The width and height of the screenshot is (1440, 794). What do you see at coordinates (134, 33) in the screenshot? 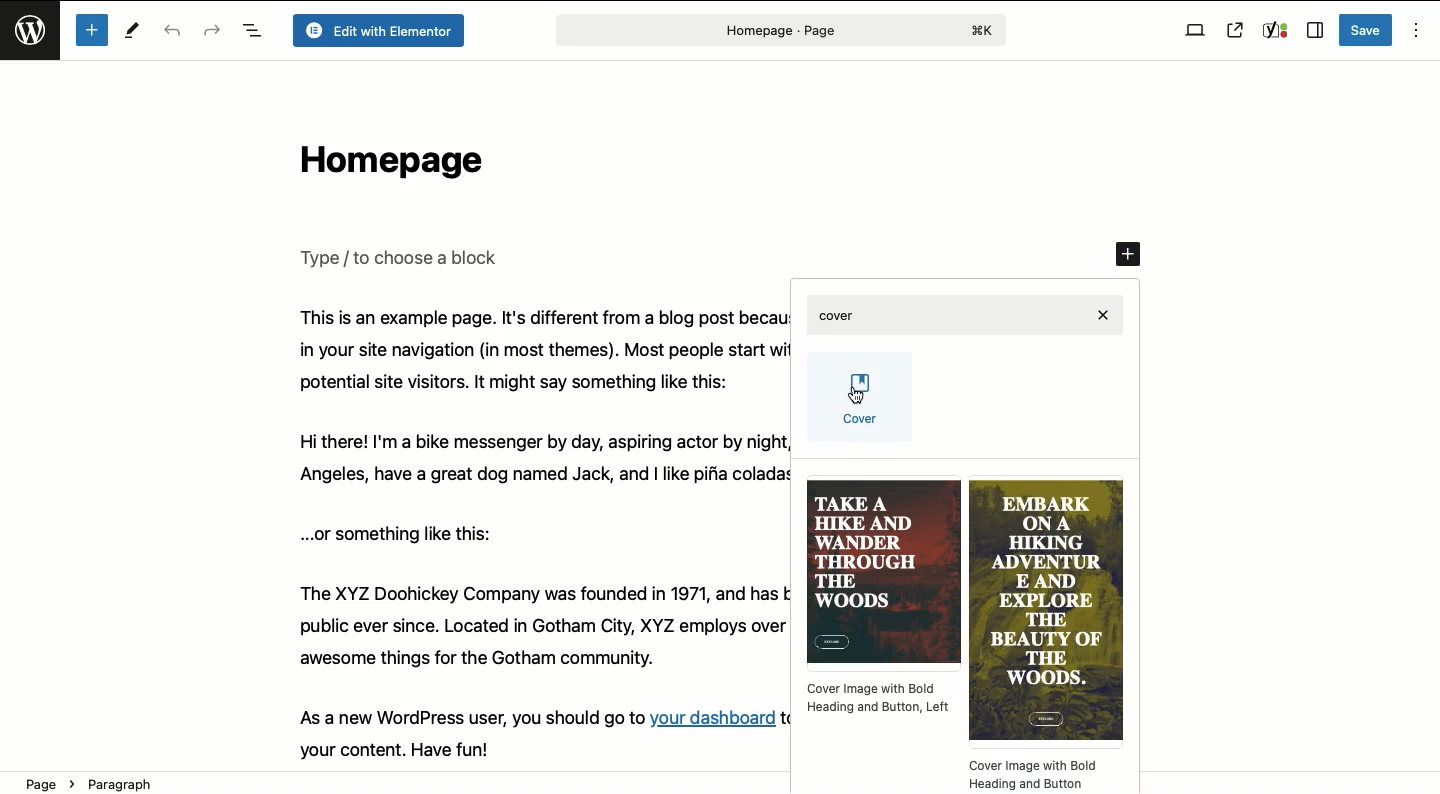
I see `Tools` at bounding box center [134, 33].